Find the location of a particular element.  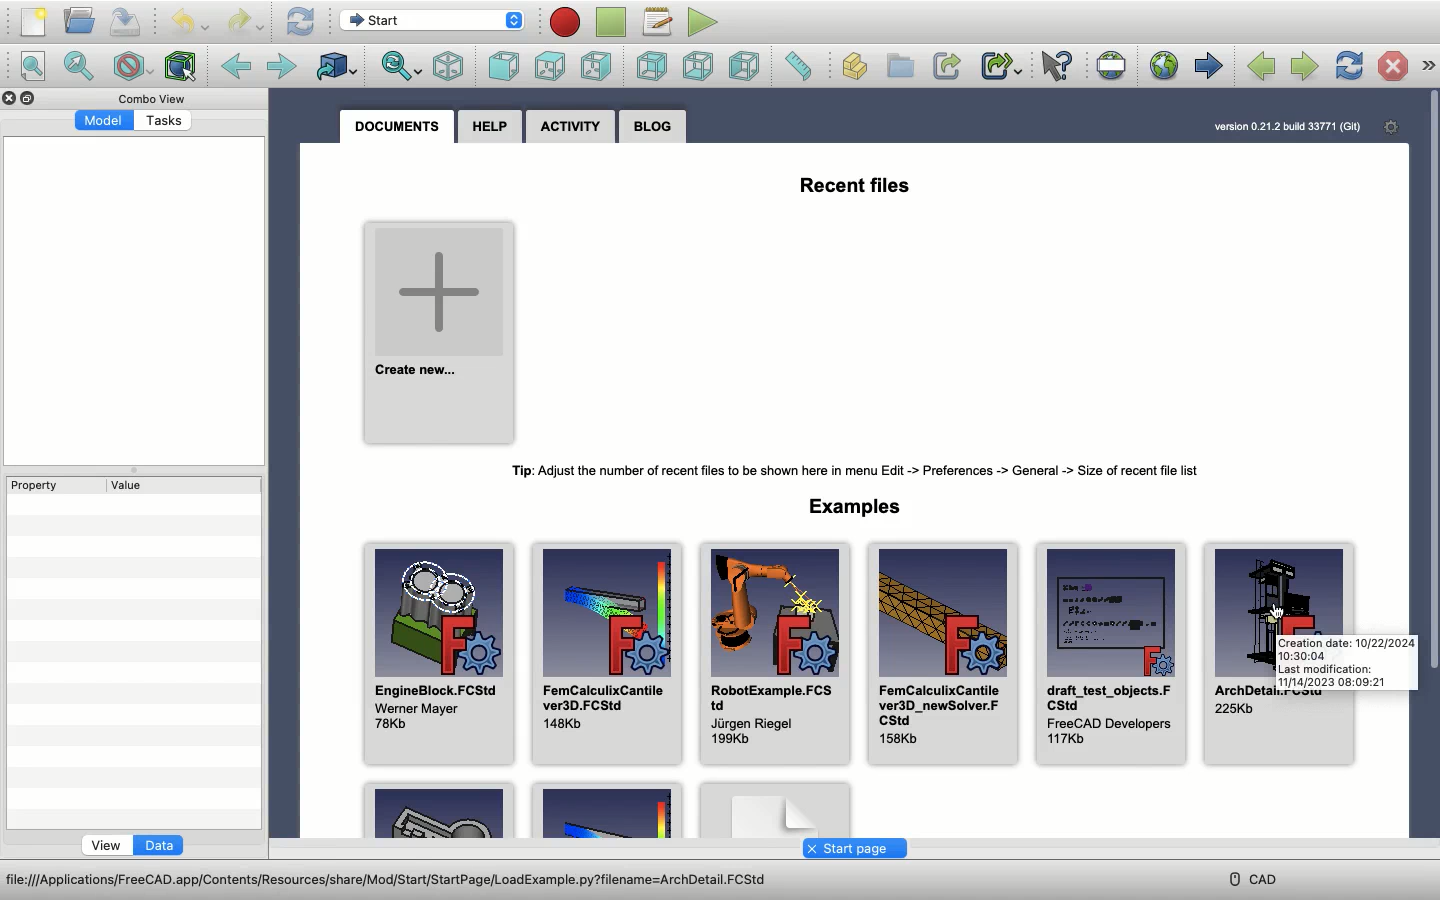

Make sub-link is located at coordinates (1002, 67).